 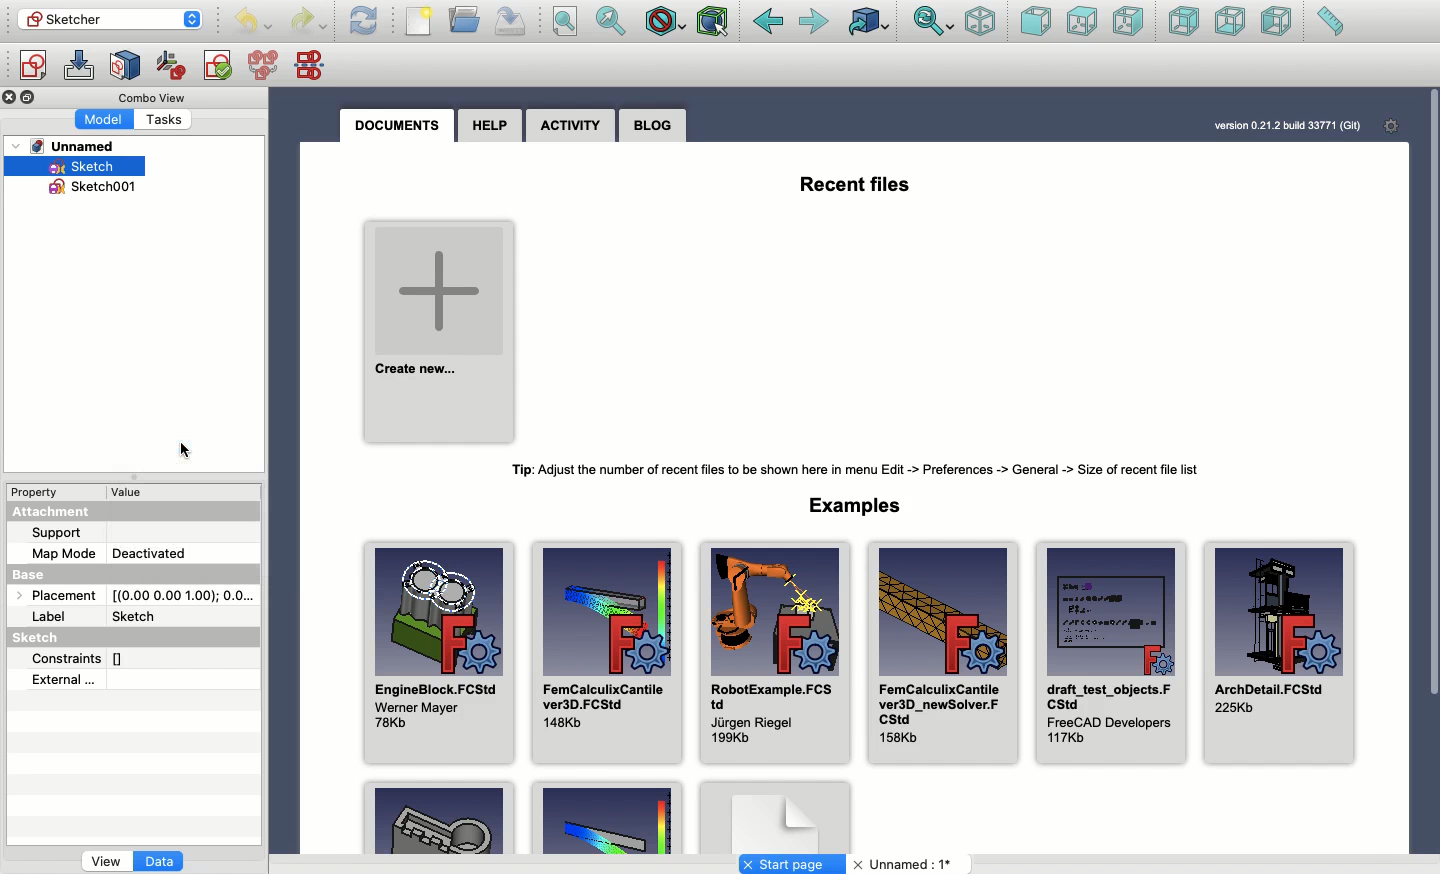 I want to click on Top, so click(x=1082, y=22).